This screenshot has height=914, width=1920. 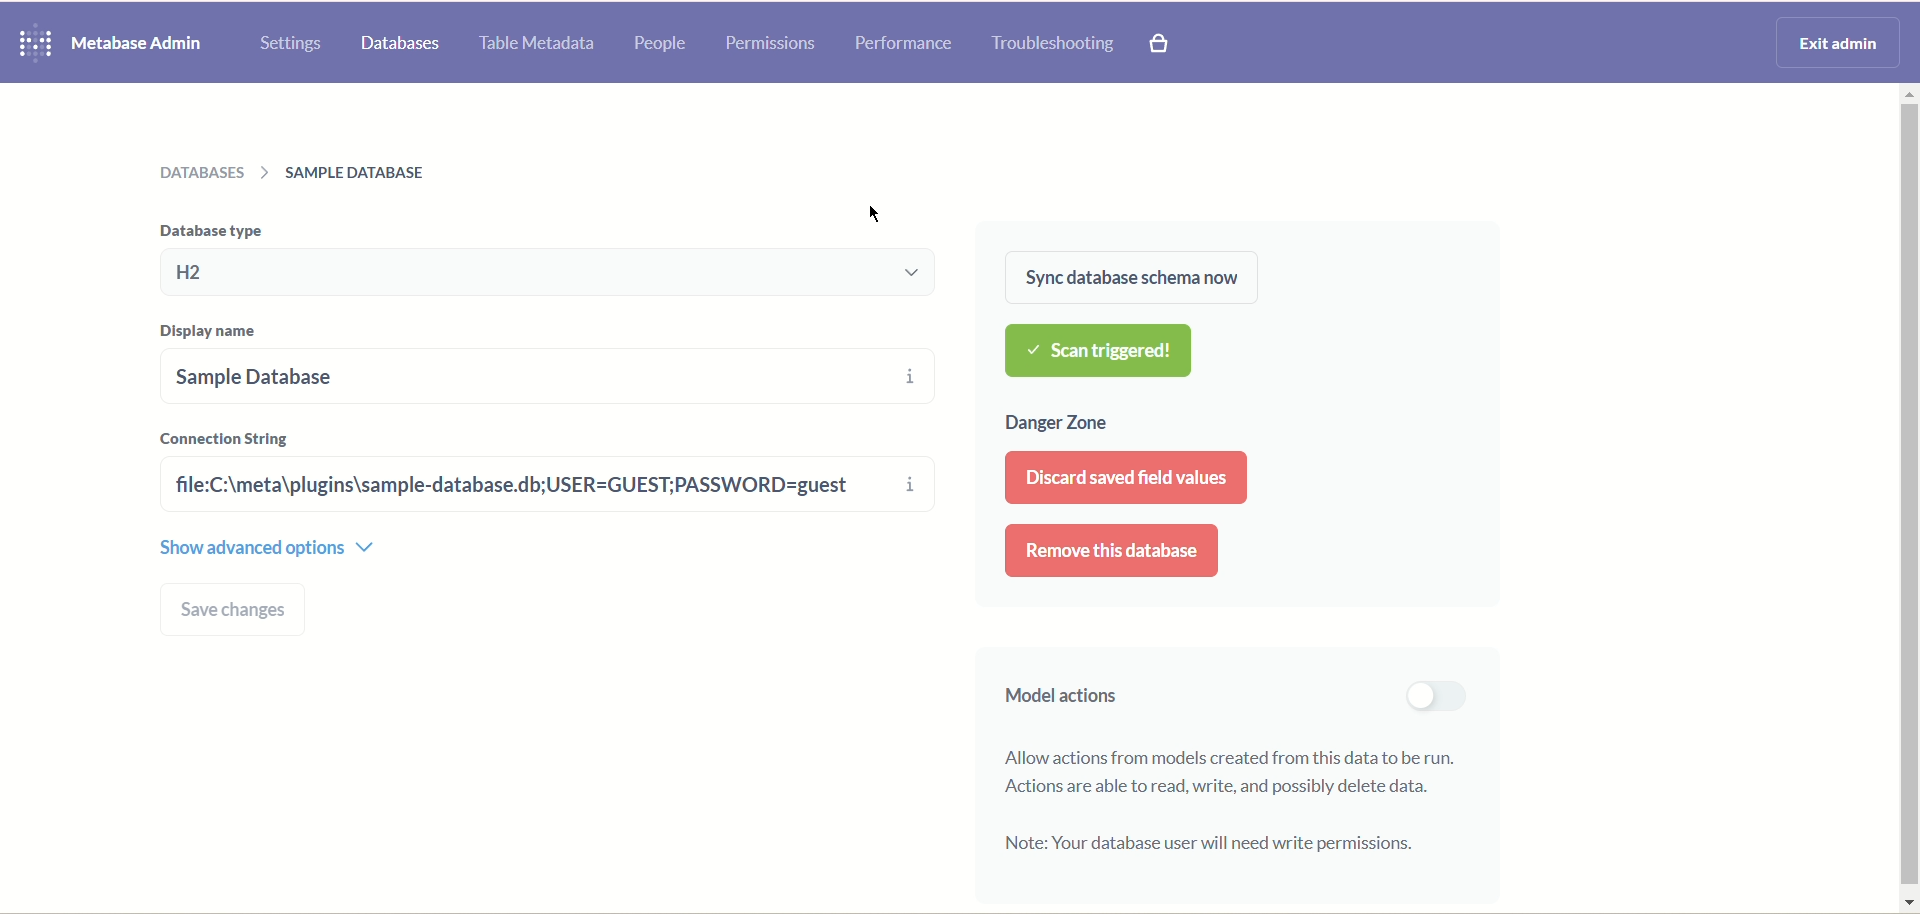 What do you see at coordinates (292, 43) in the screenshot?
I see `settings` at bounding box center [292, 43].